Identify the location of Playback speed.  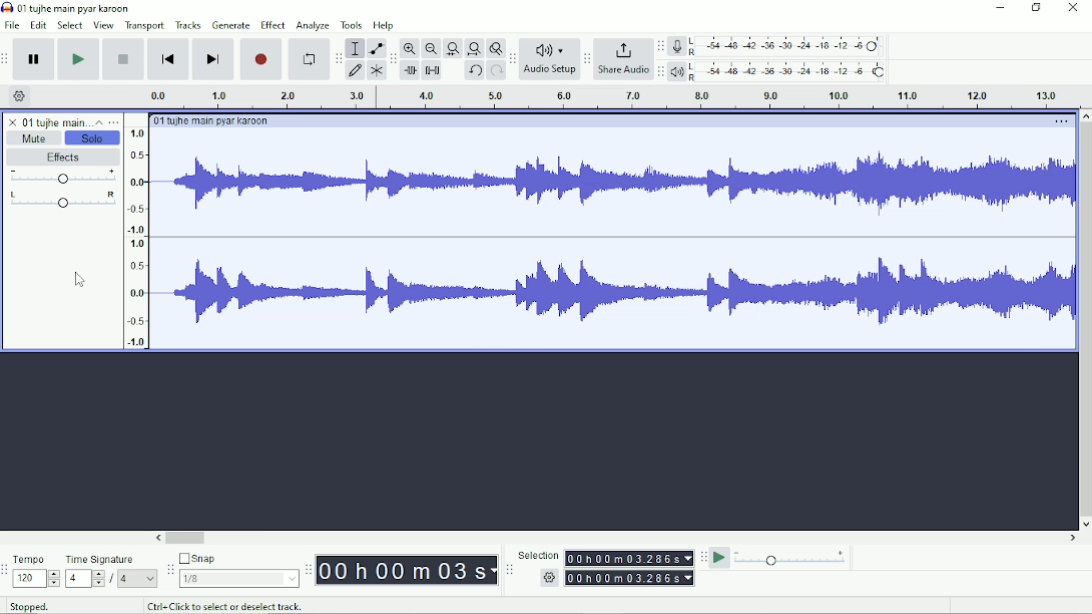
(791, 558).